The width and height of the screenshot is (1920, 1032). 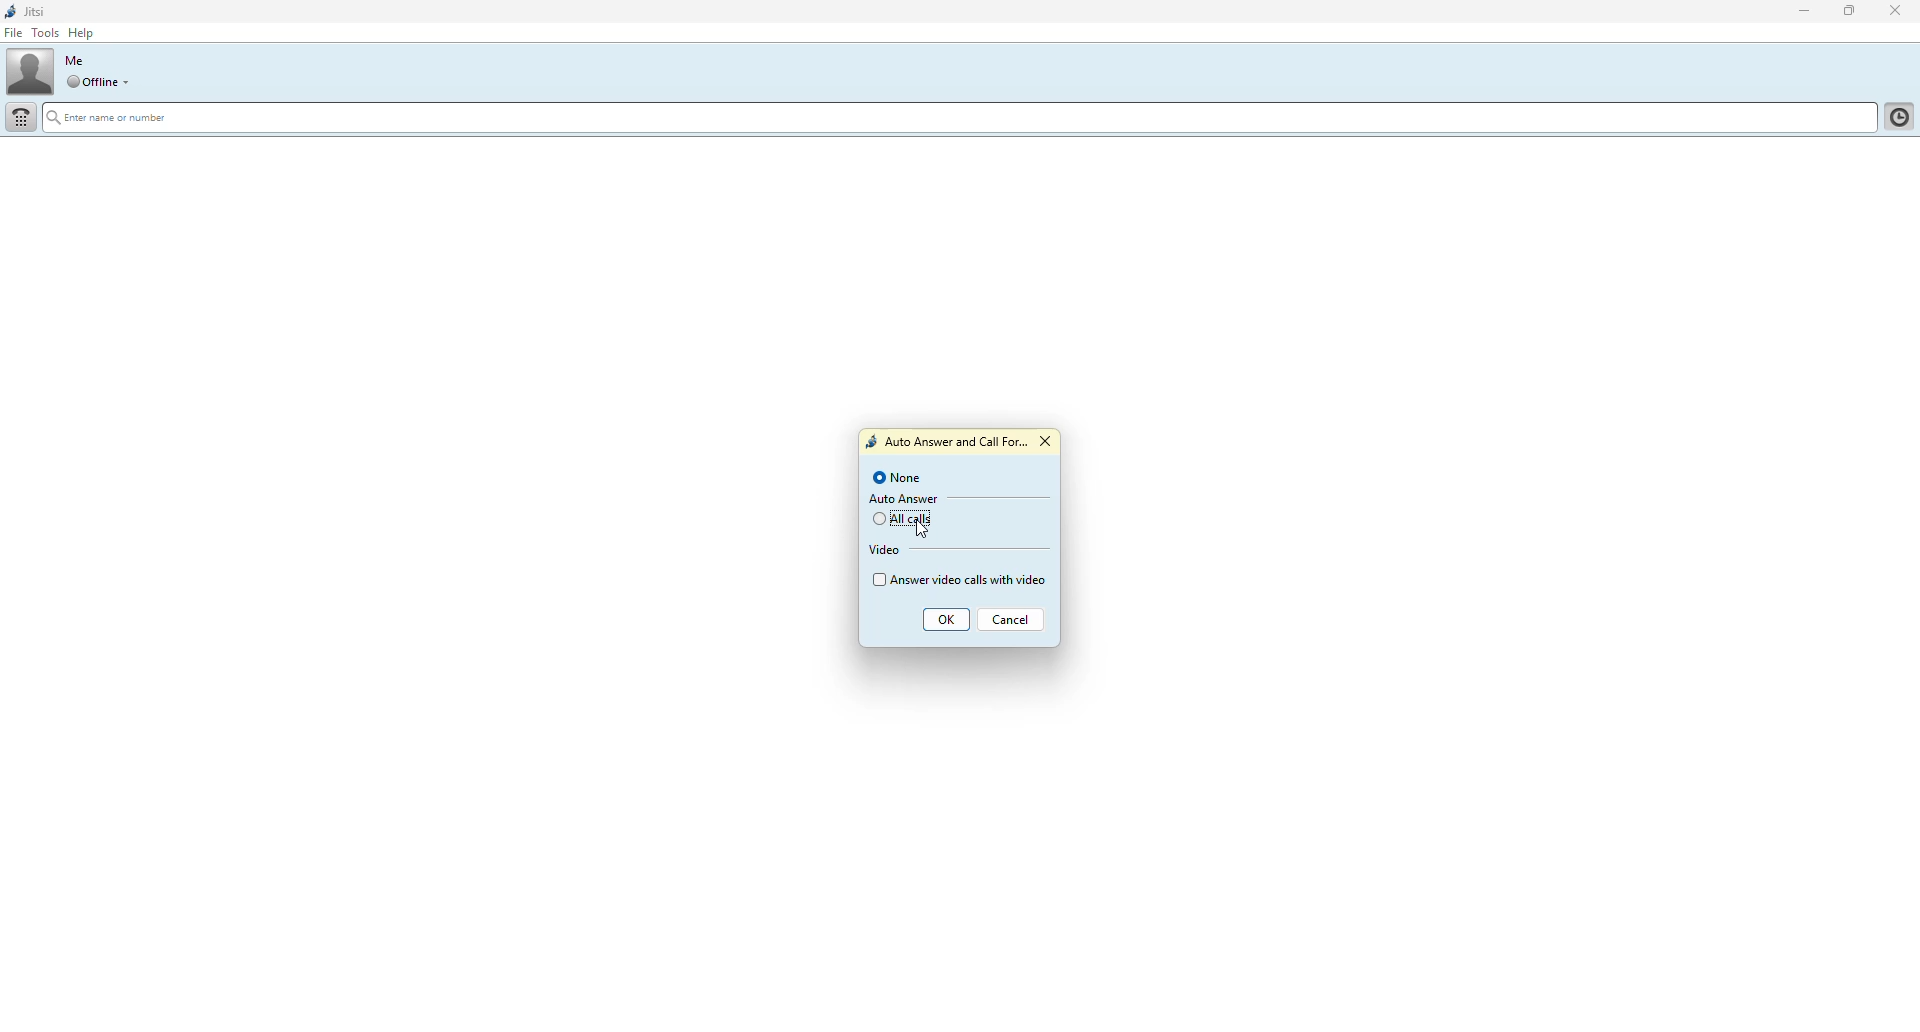 What do you see at coordinates (114, 120) in the screenshot?
I see `enter name or number` at bounding box center [114, 120].